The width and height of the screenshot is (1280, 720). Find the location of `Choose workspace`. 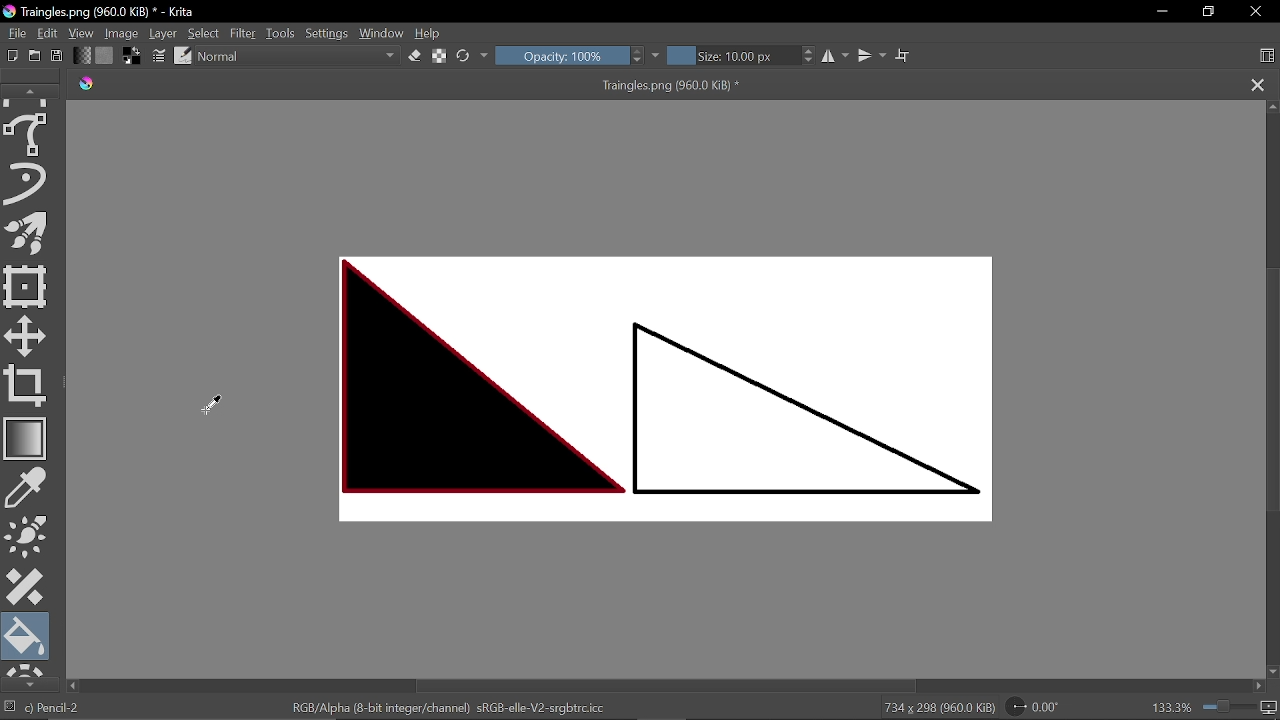

Choose workspace is located at coordinates (1266, 55).